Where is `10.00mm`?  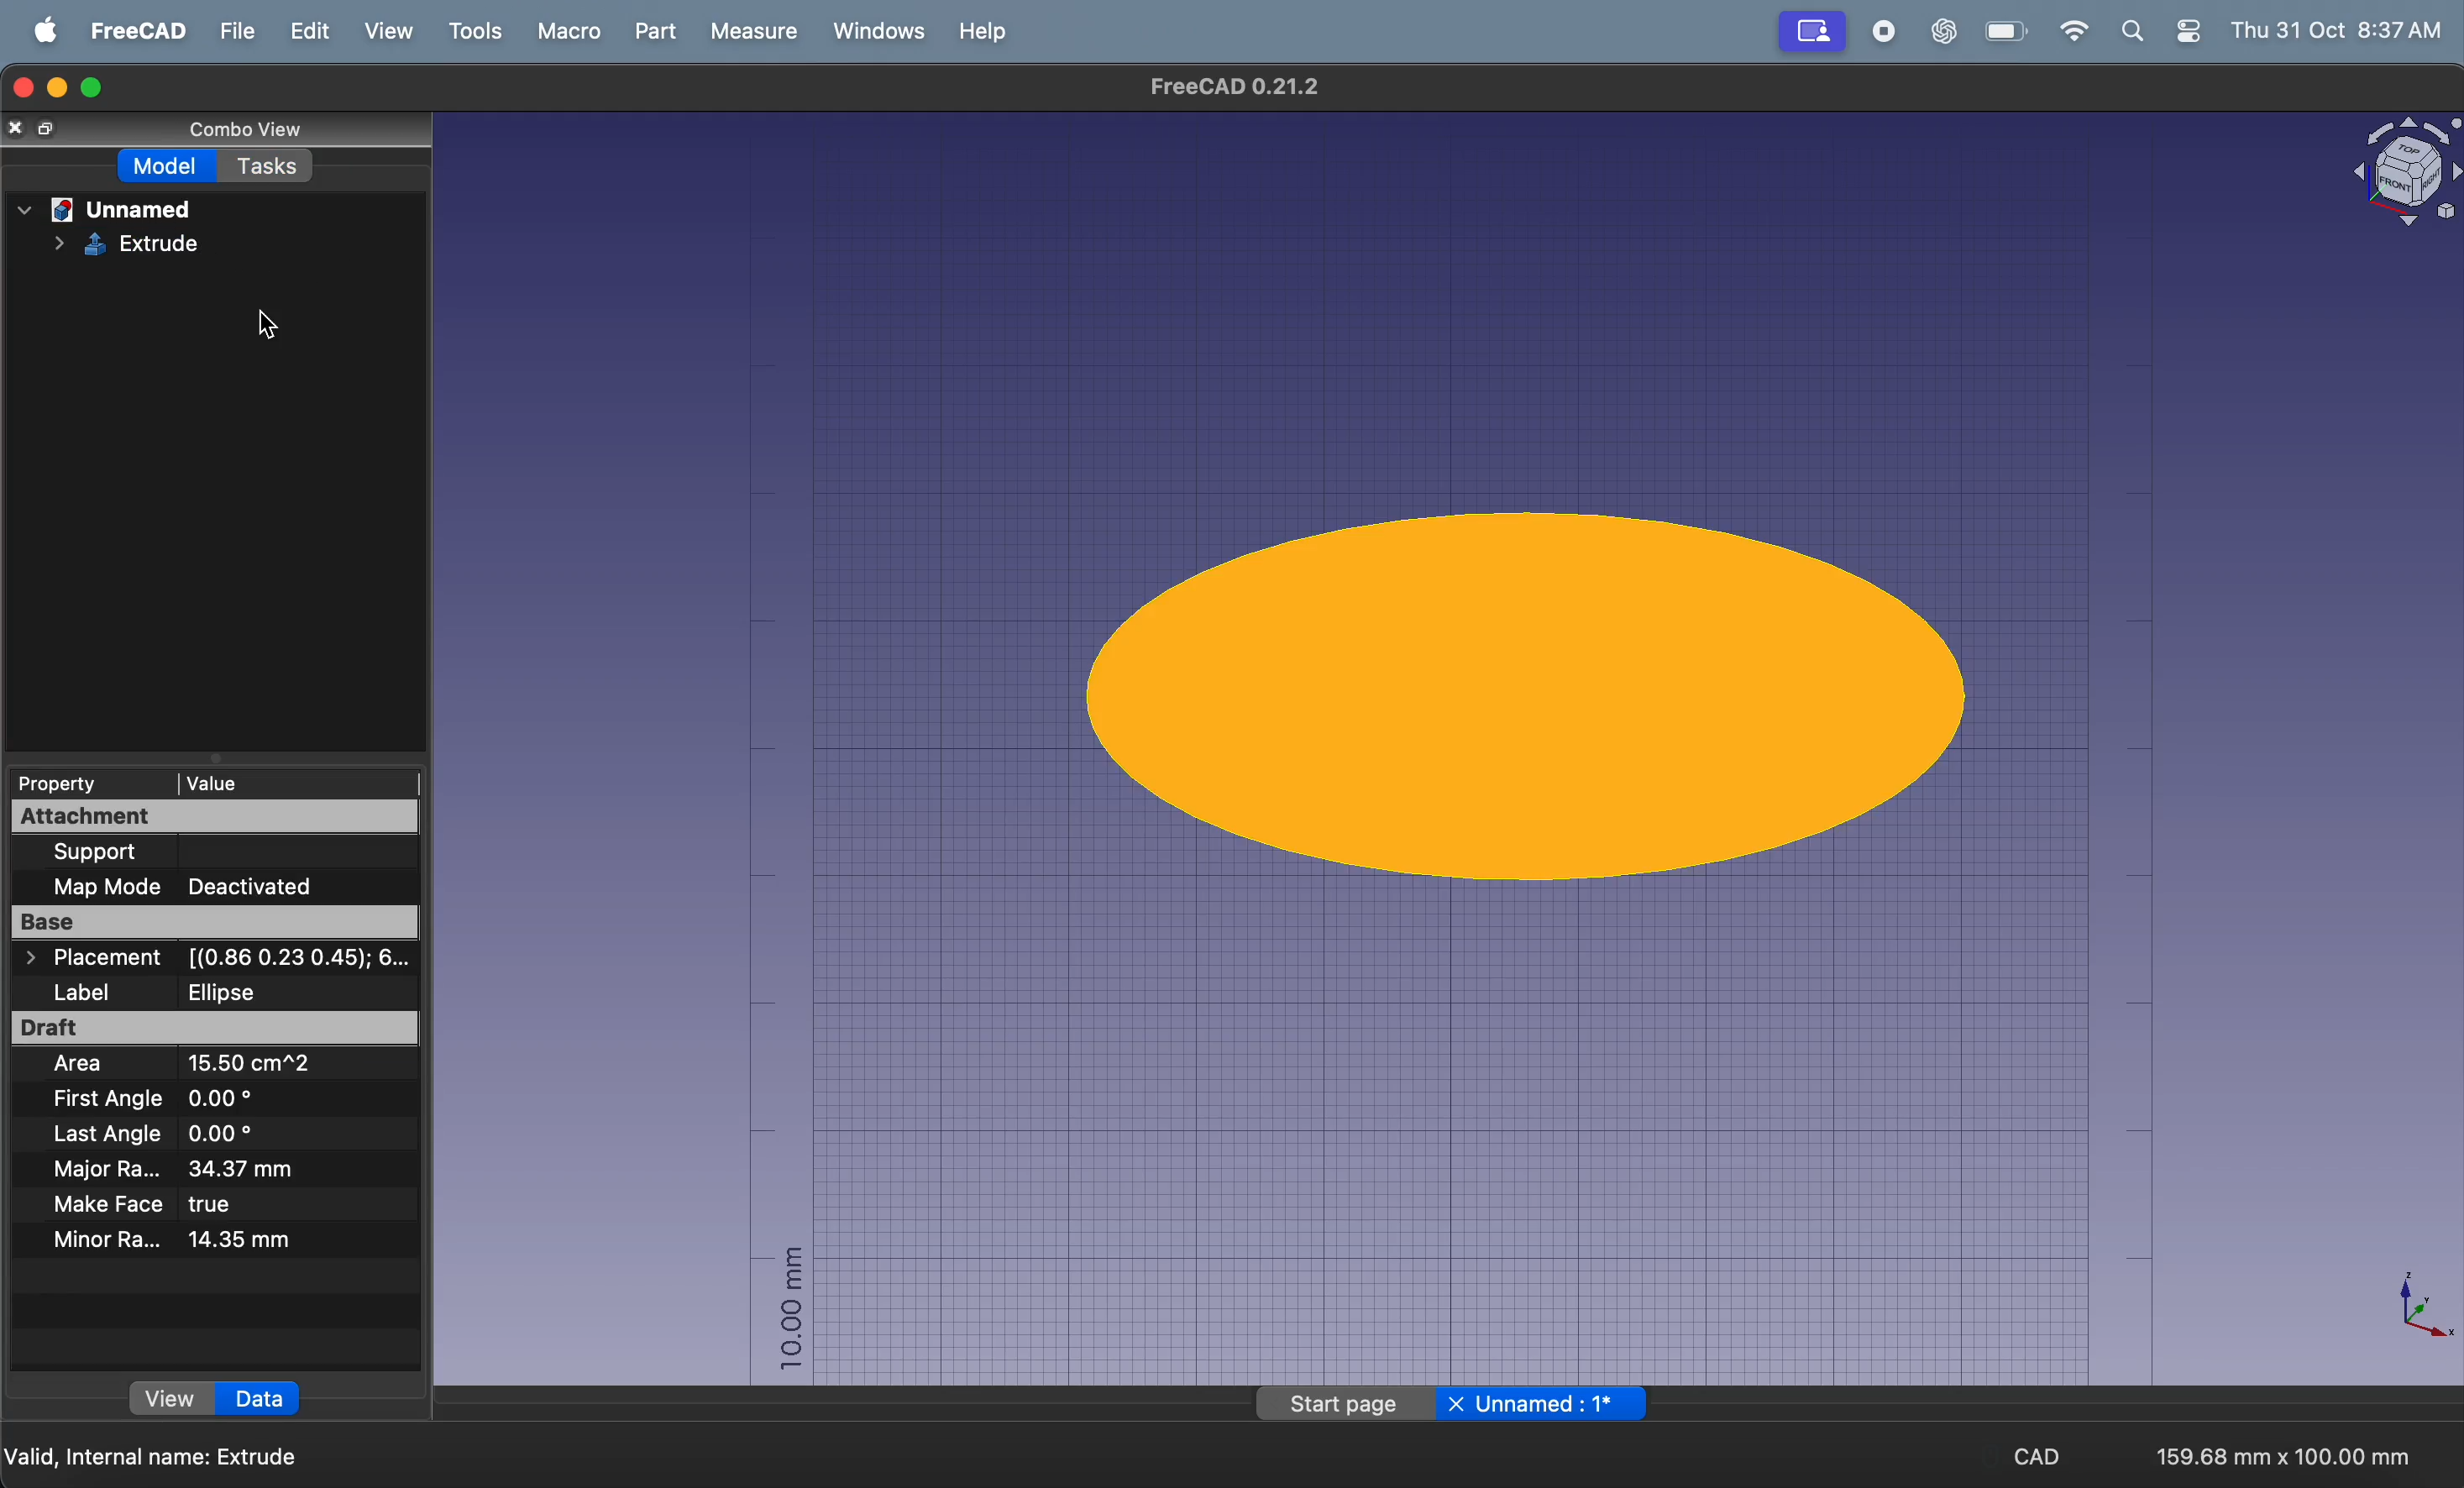
10.00mm is located at coordinates (791, 1306).